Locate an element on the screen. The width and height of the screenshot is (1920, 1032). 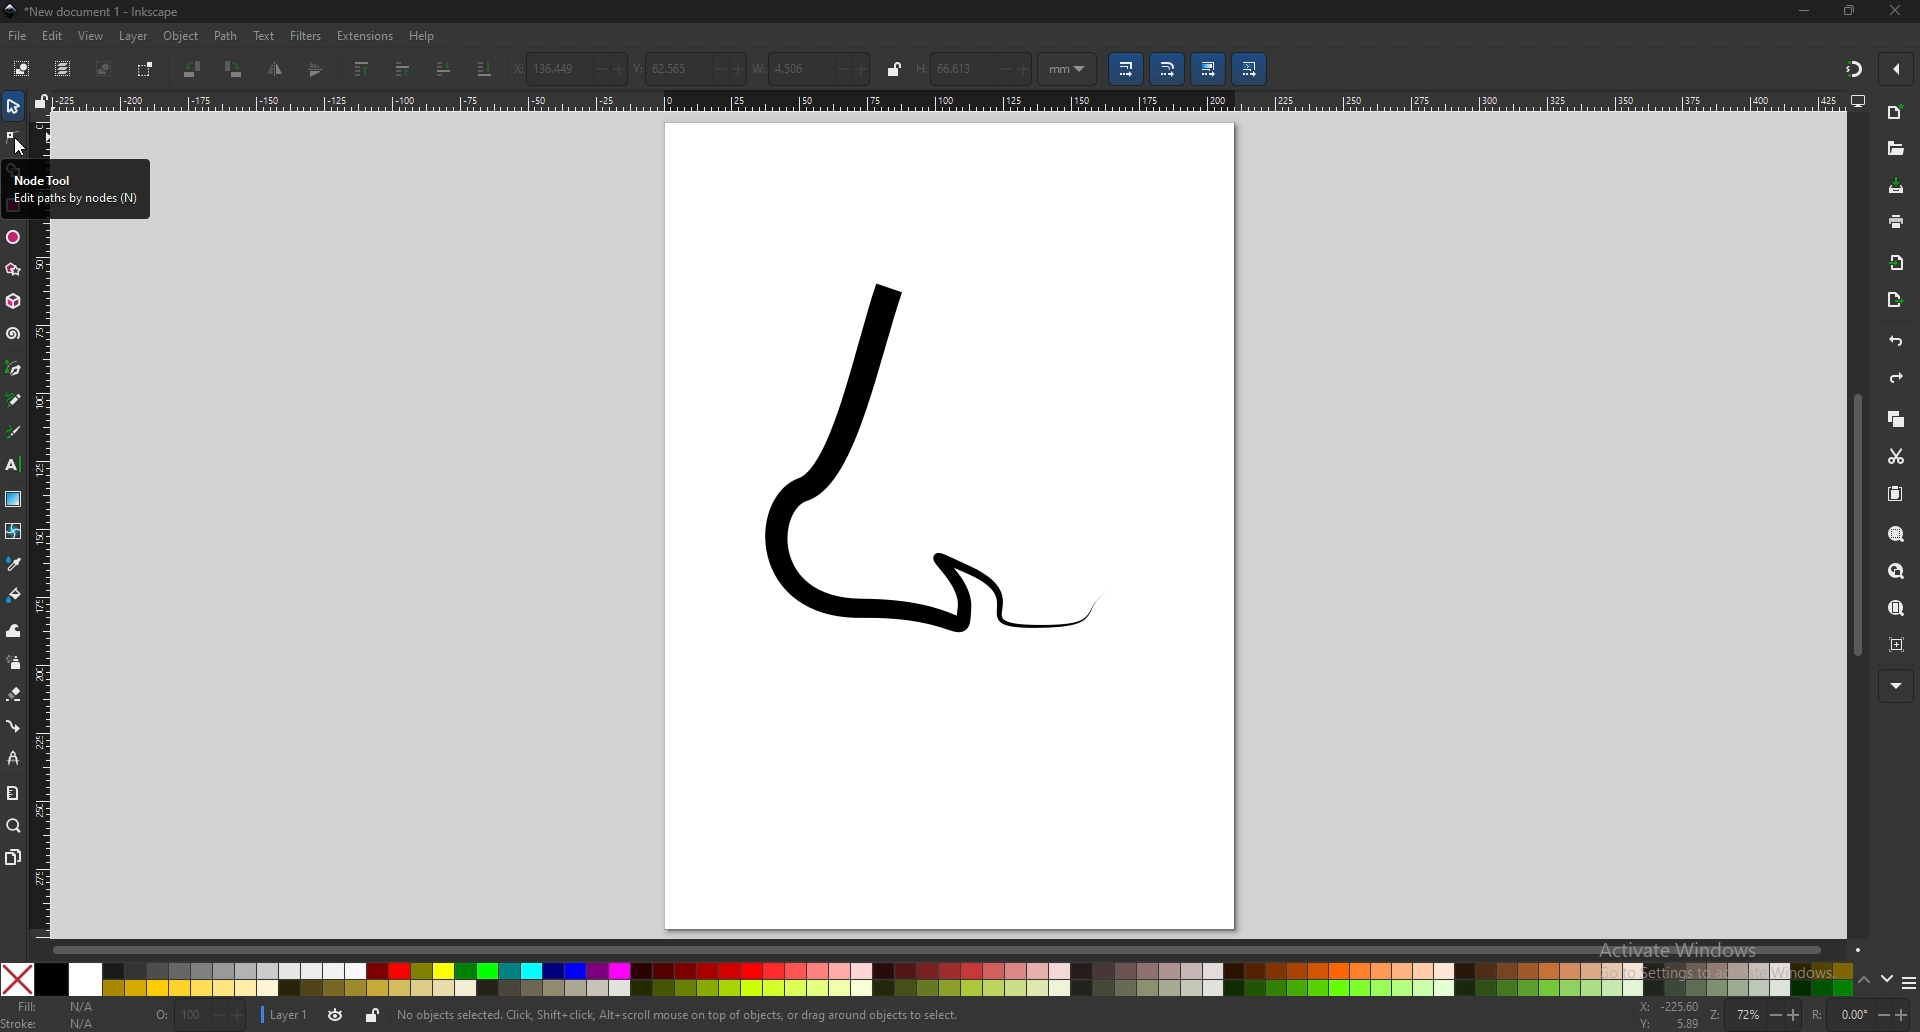
y coordinates is located at coordinates (688, 69).